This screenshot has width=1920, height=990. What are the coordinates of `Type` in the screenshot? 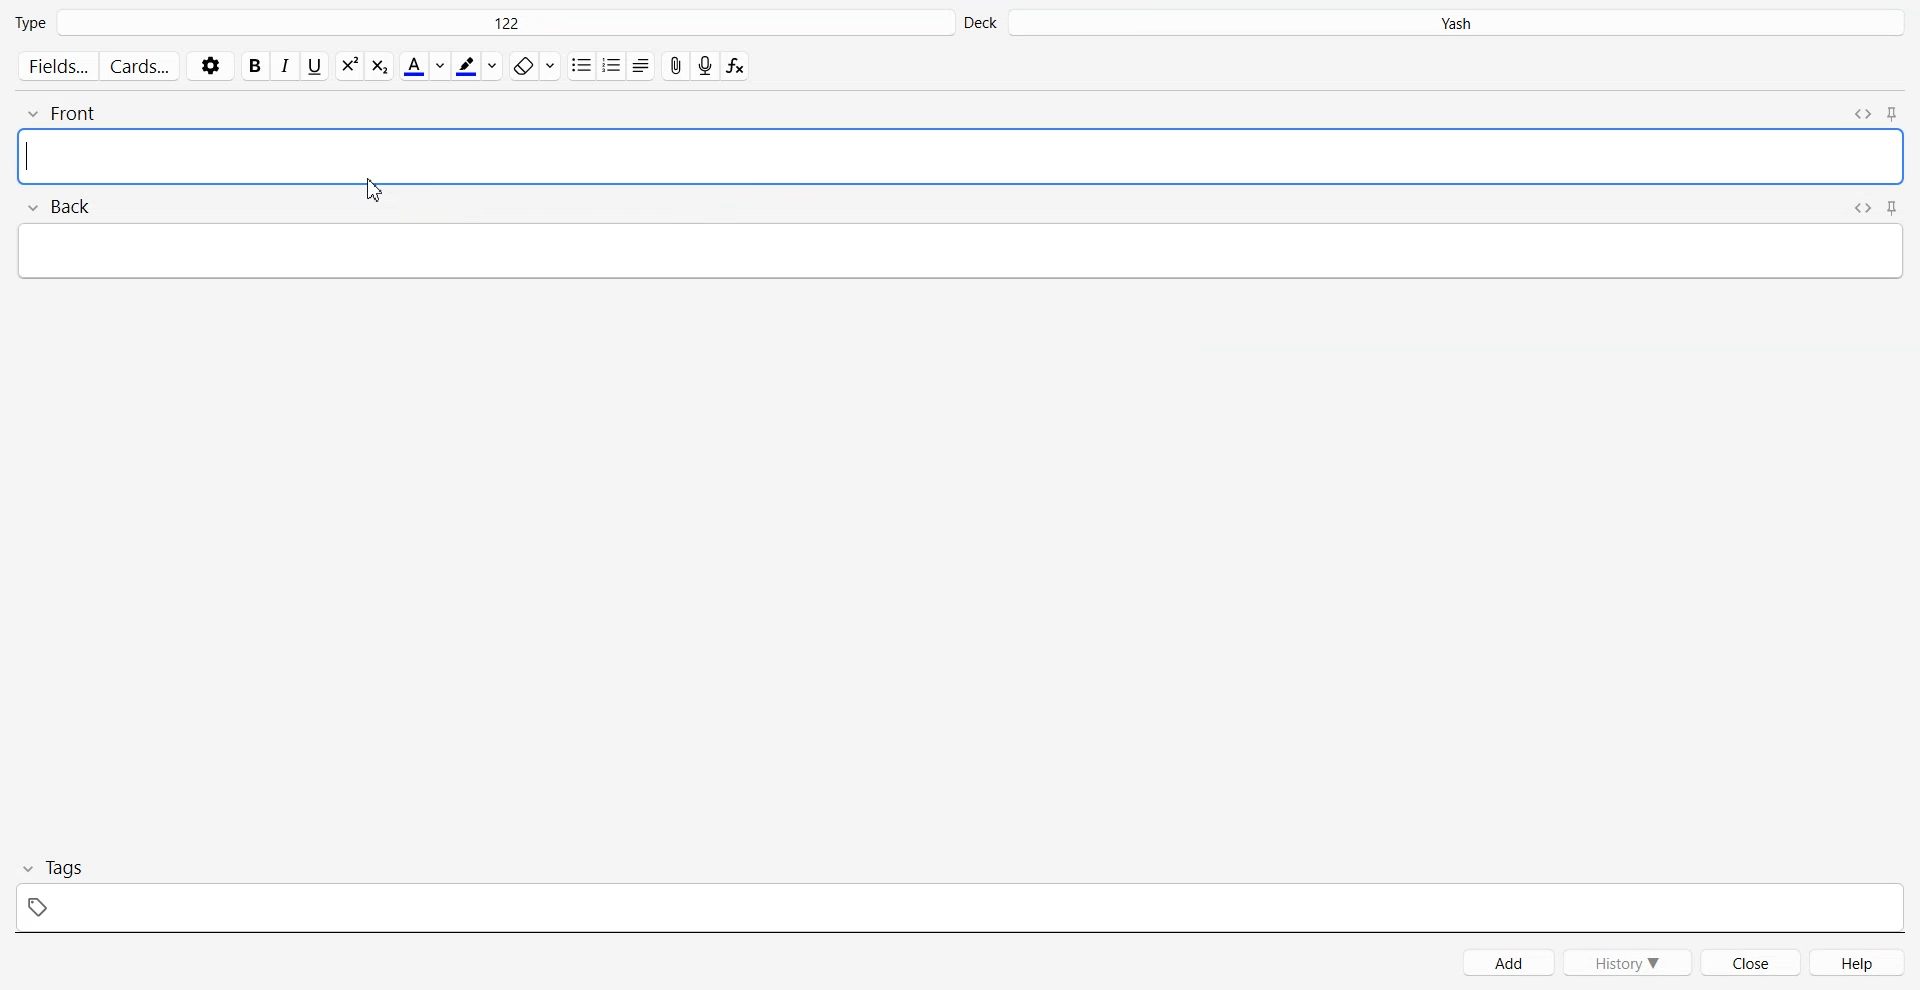 It's located at (481, 23).